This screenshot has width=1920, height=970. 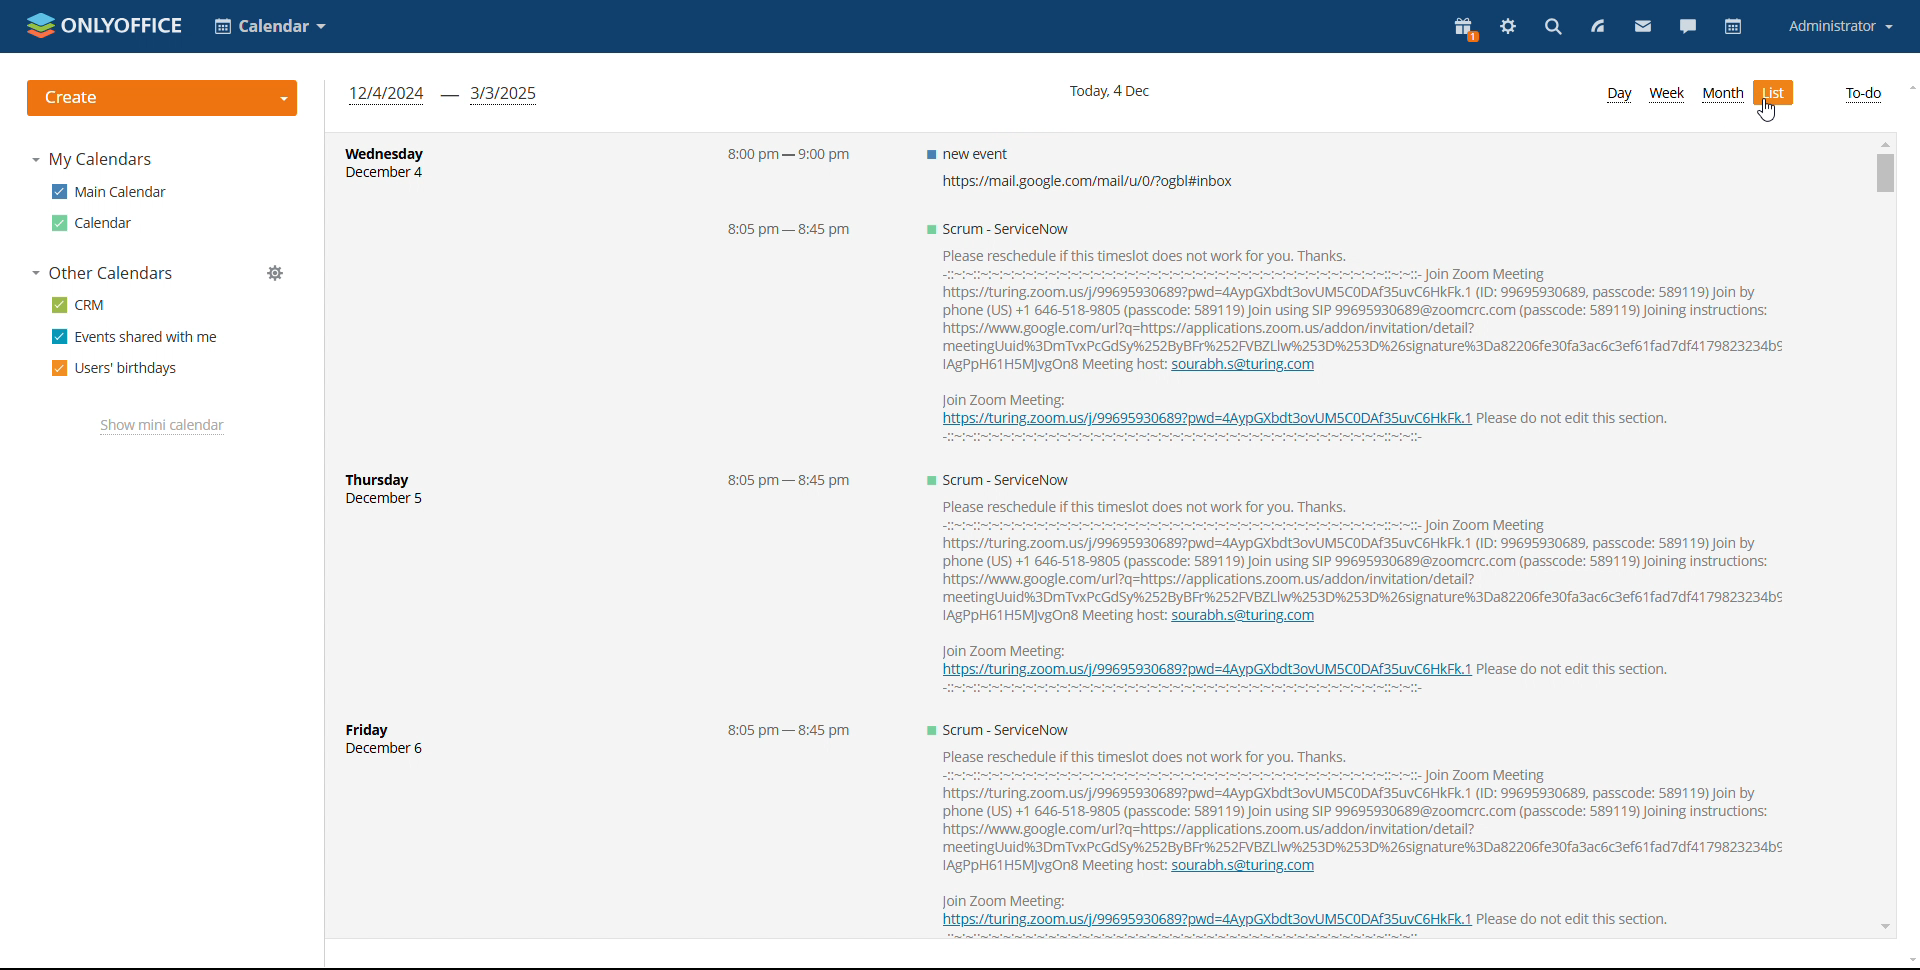 I want to click on week view, so click(x=1667, y=95).